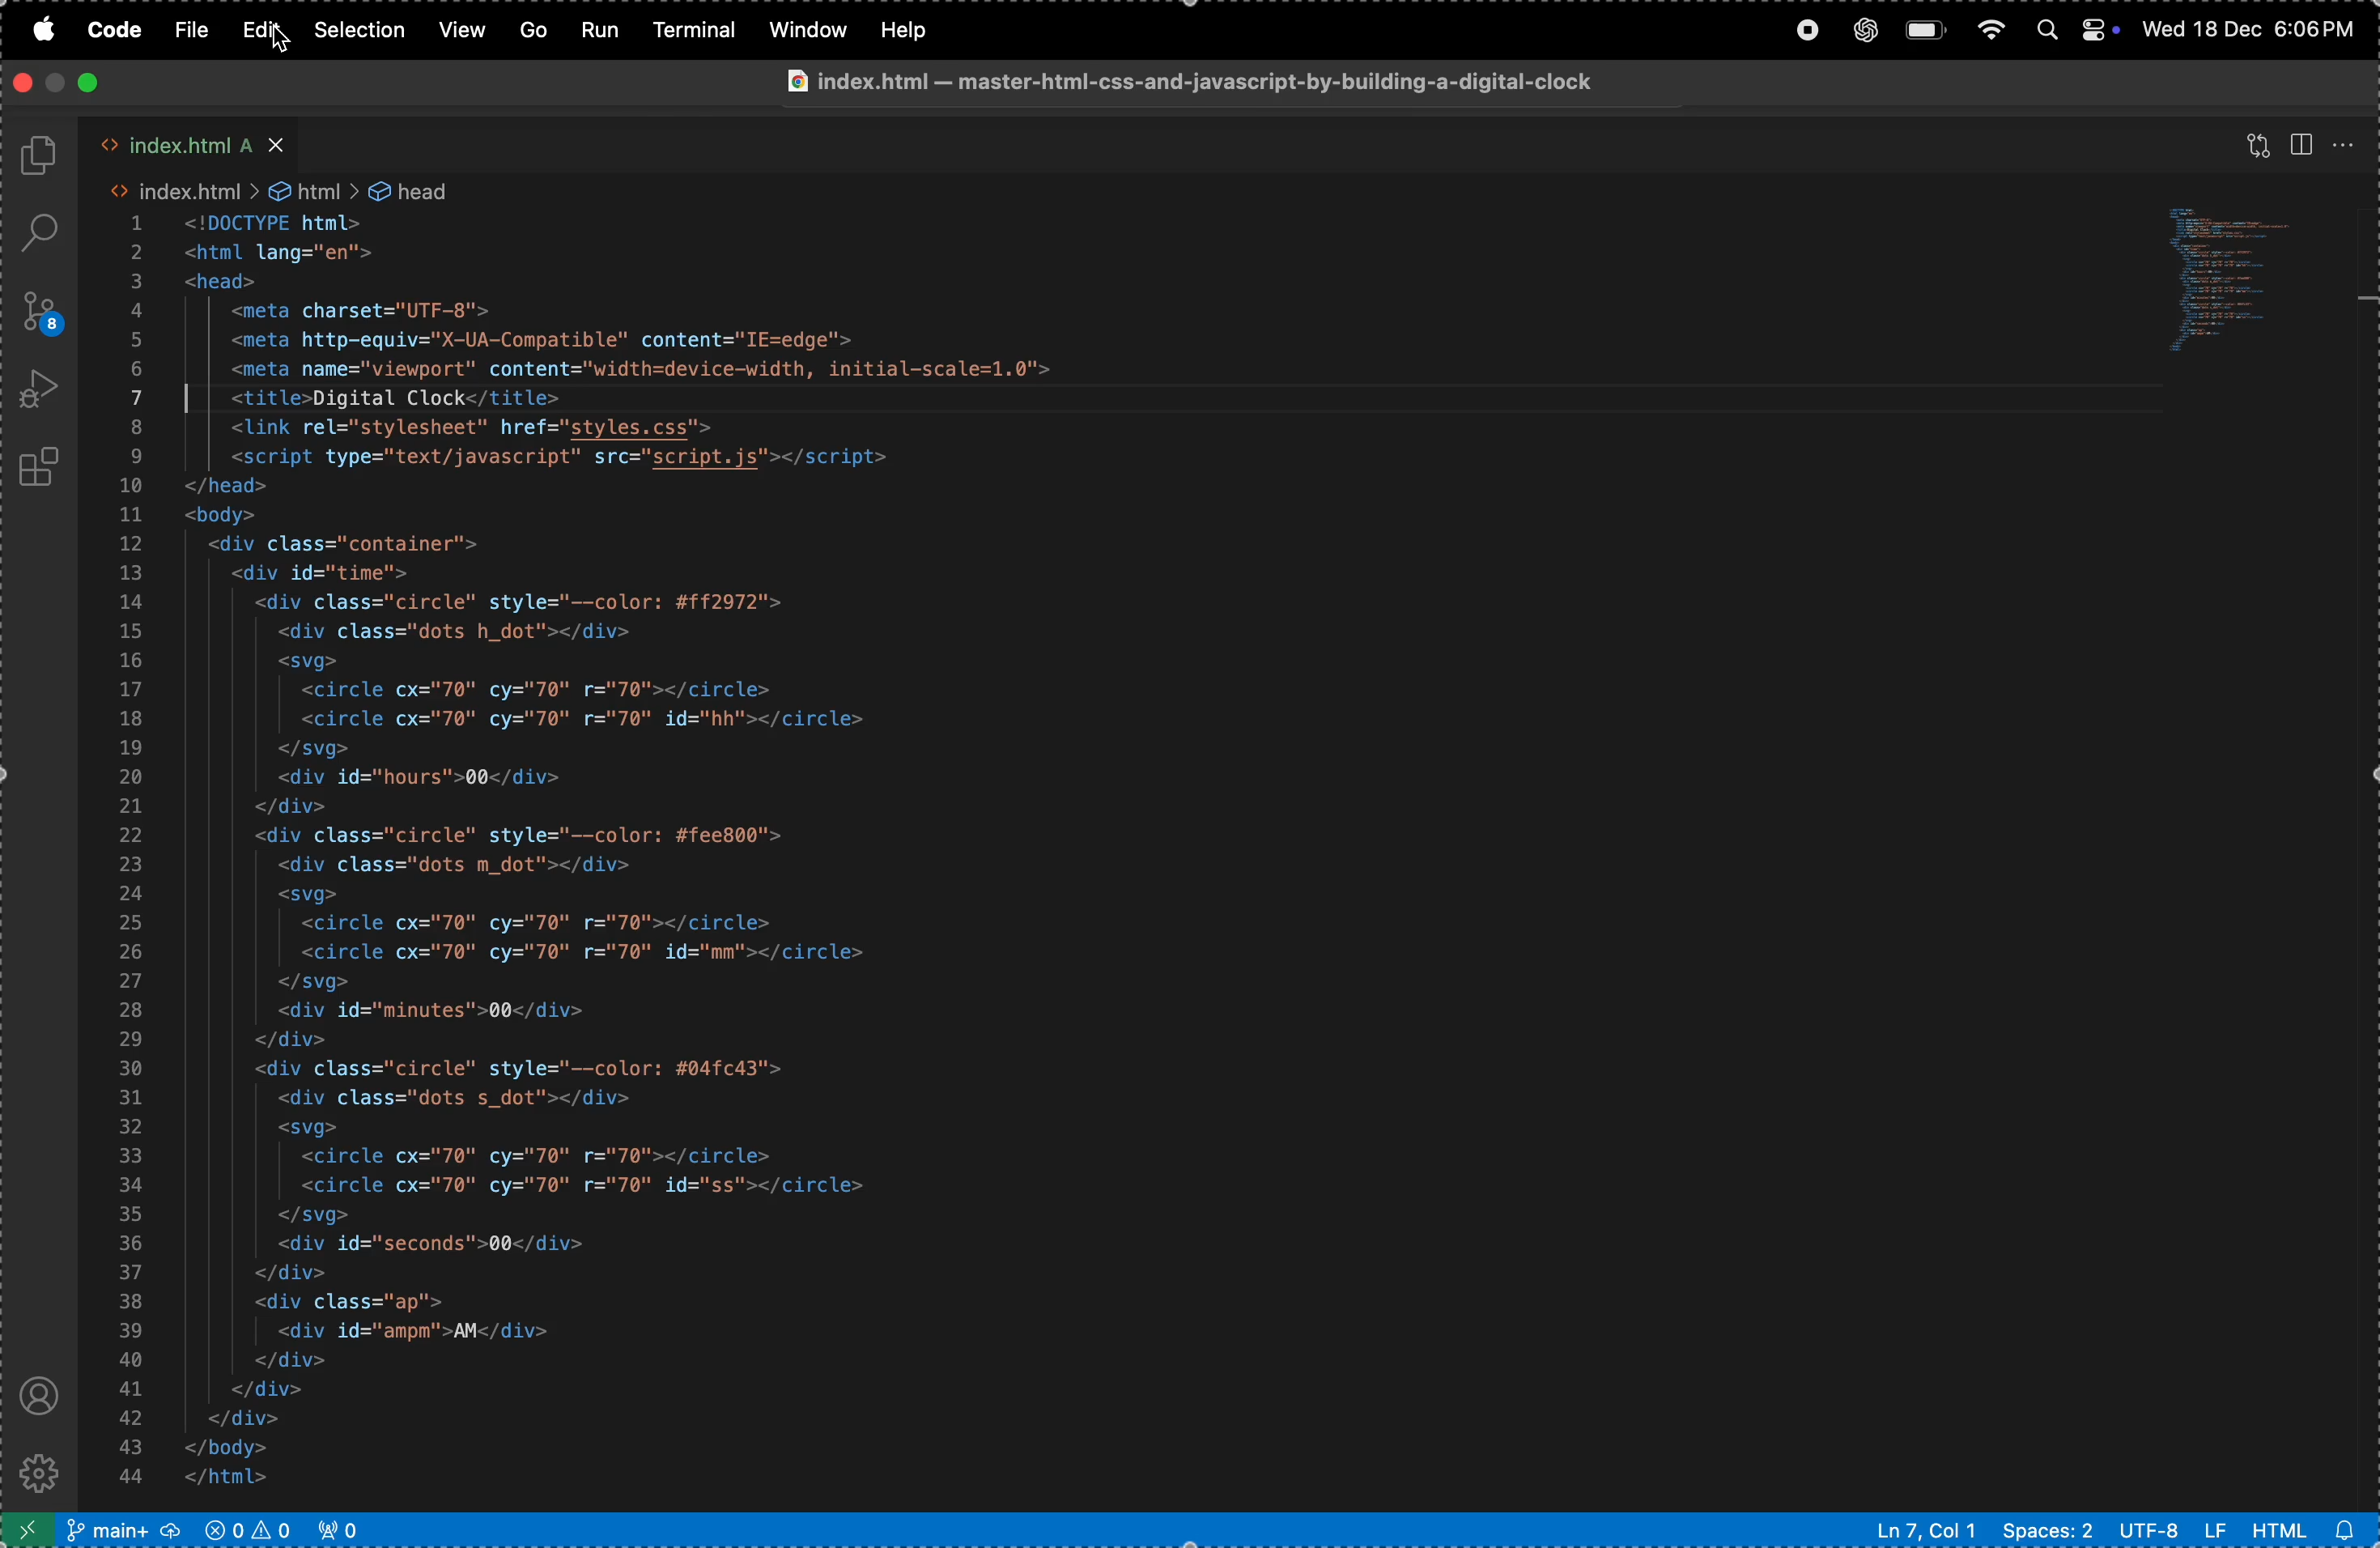 This screenshot has width=2380, height=1548. Describe the element at coordinates (247, 1528) in the screenshot. I see `no problem` at that location.